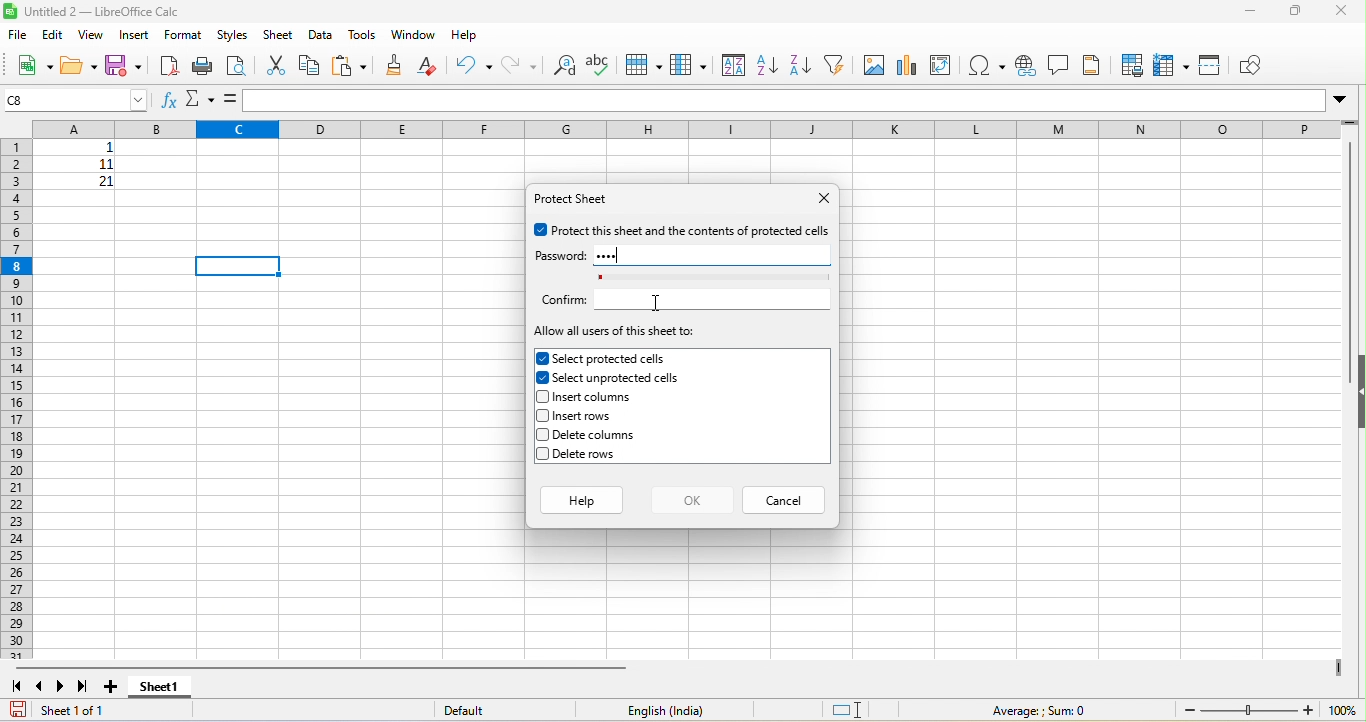 This screenshot has height=722, width=1366. What do you see at coordinates (112, 687) in the screenshot?
I see `add new sheet` at bounding box center [112, 687].